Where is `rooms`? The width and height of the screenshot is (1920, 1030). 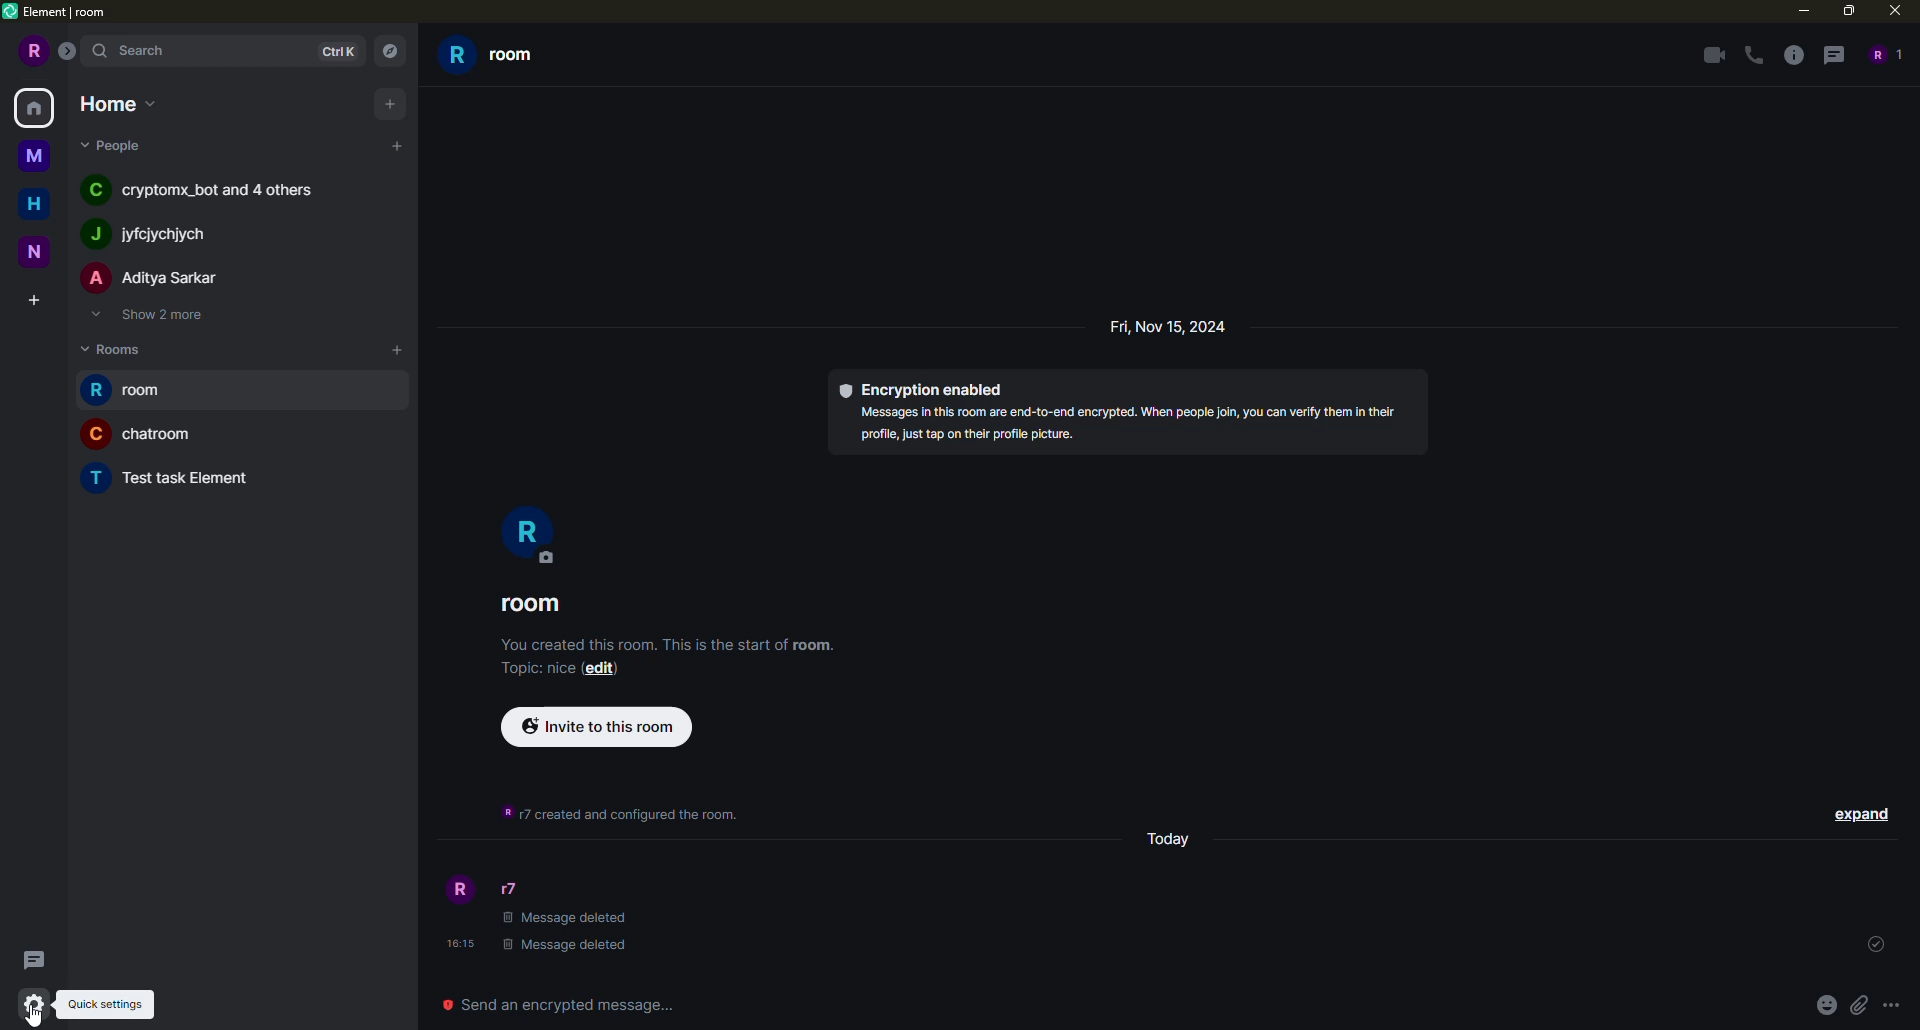
rooms is located at coordinates (120, 347).